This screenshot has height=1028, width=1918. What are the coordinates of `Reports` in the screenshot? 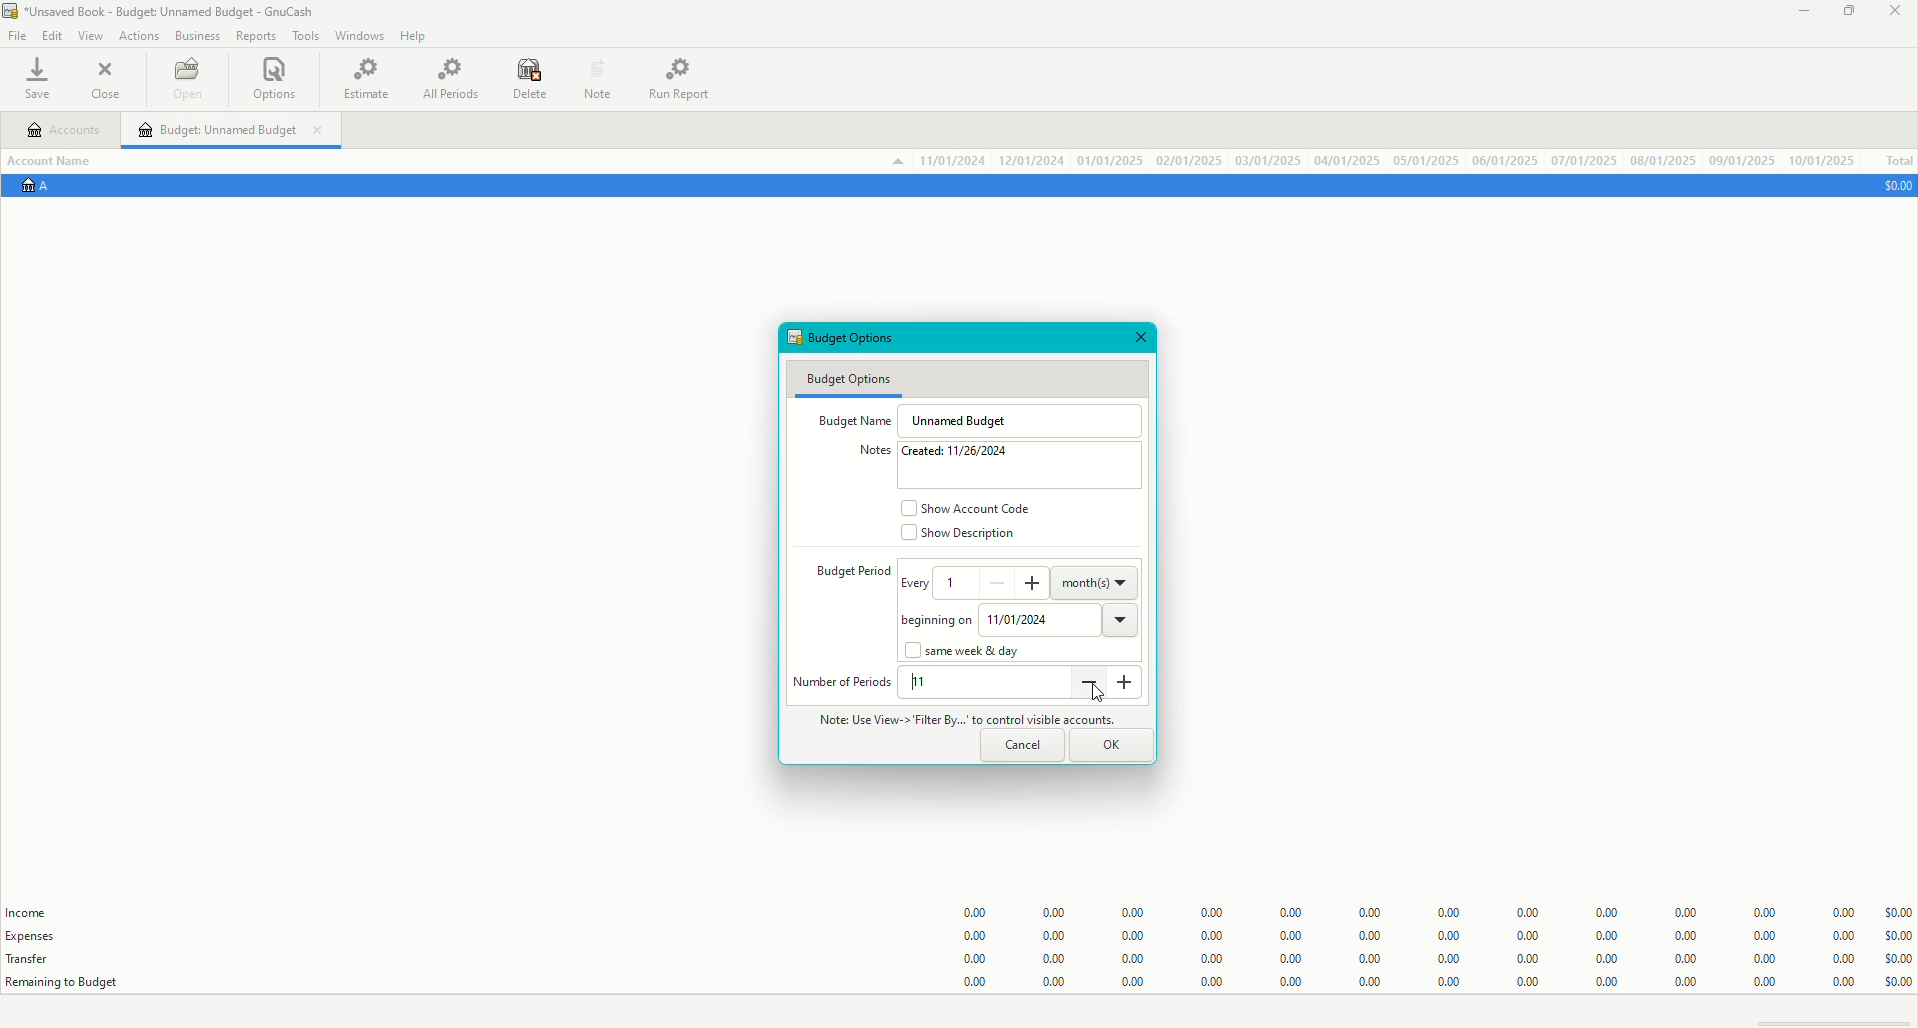 It's located at (256, 37).